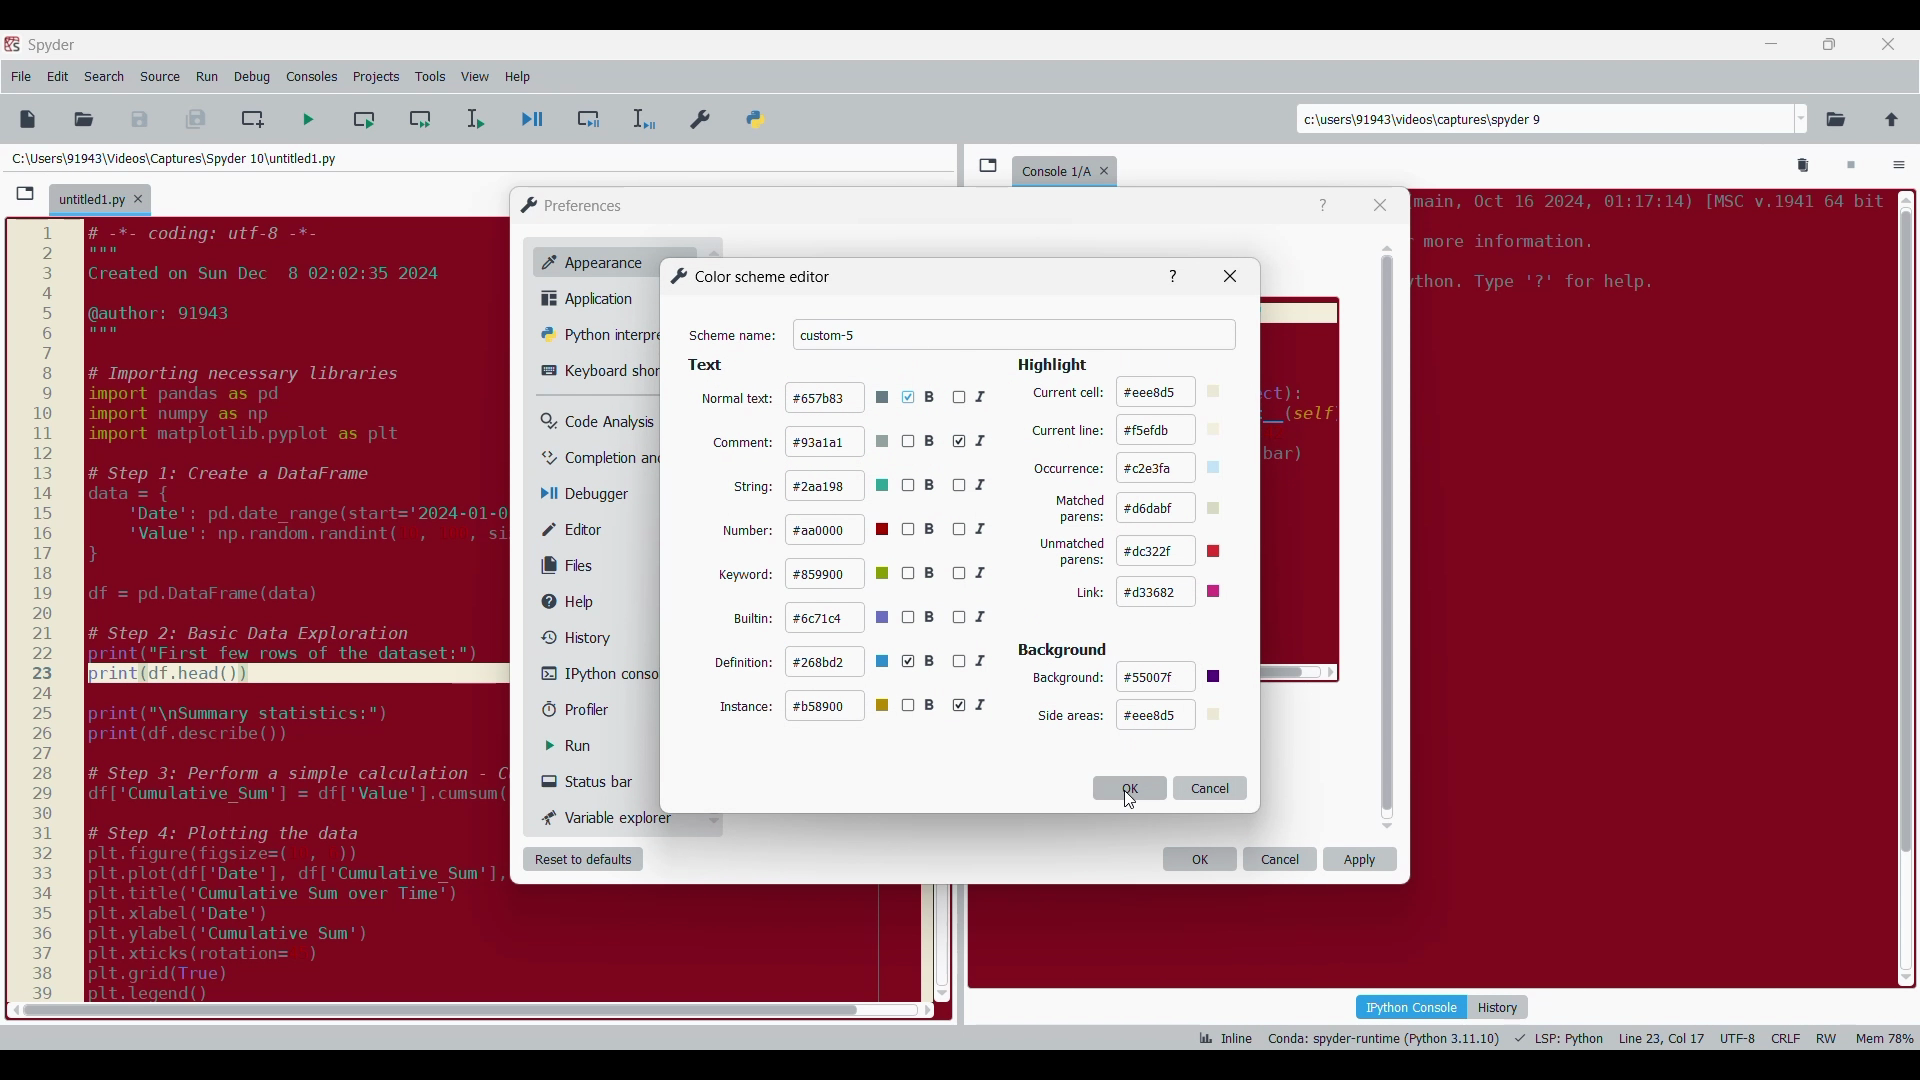  Describe the element at coordinates (1411, 1006) in the screenshot. I see `IPython console` at that location.